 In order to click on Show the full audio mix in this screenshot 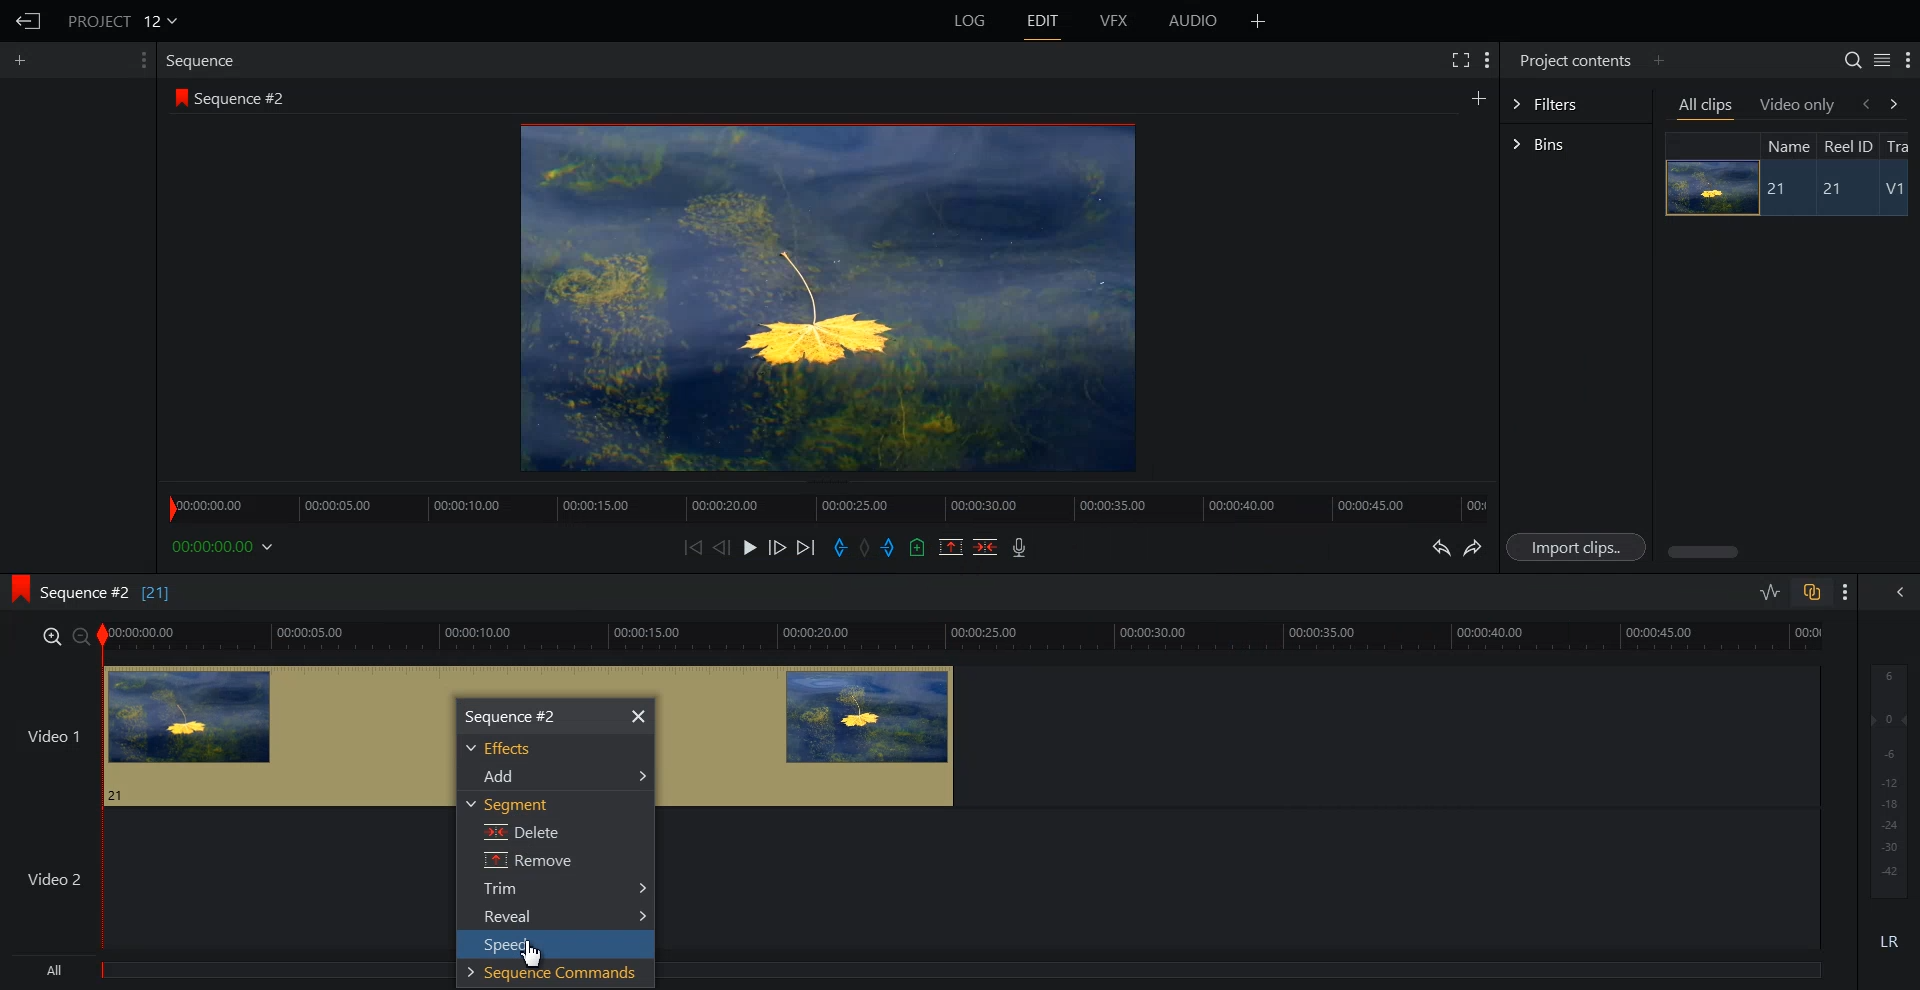, I will do `click(1895, 592)`.